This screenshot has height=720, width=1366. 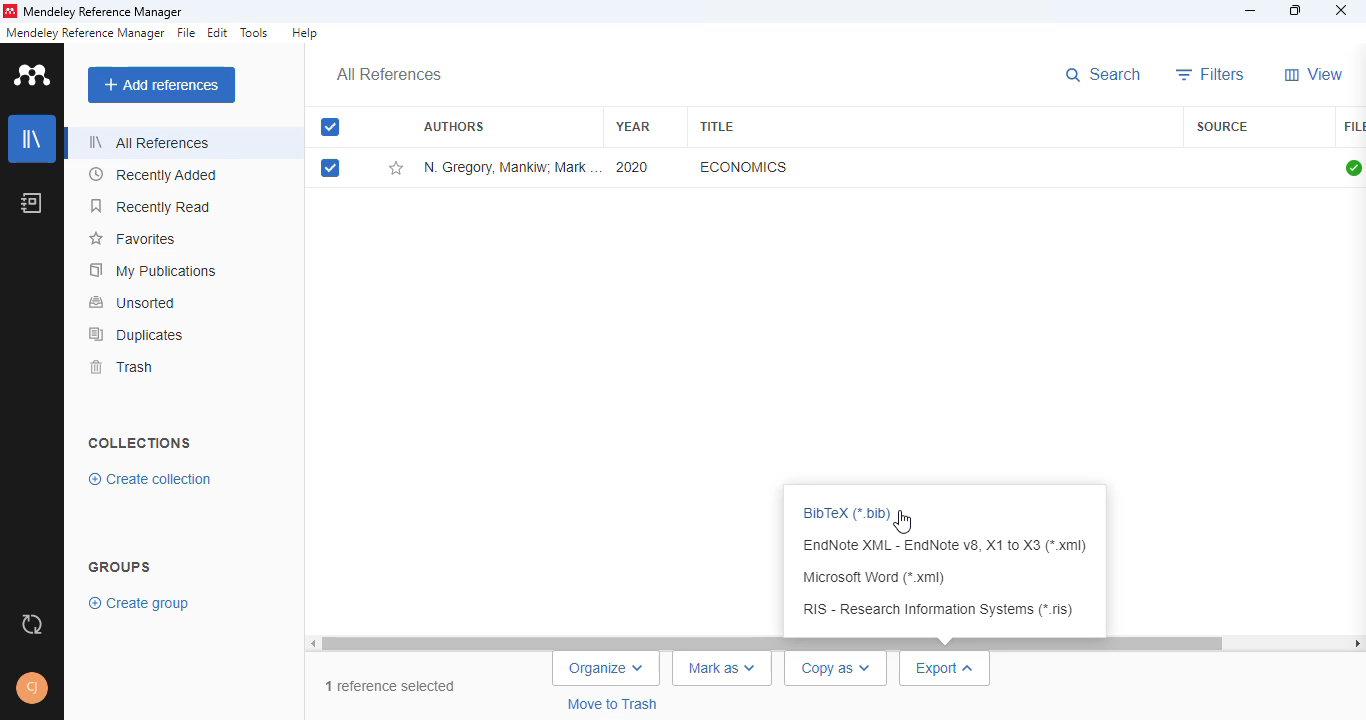 I want to click on economics, so click(x=743, y=167).